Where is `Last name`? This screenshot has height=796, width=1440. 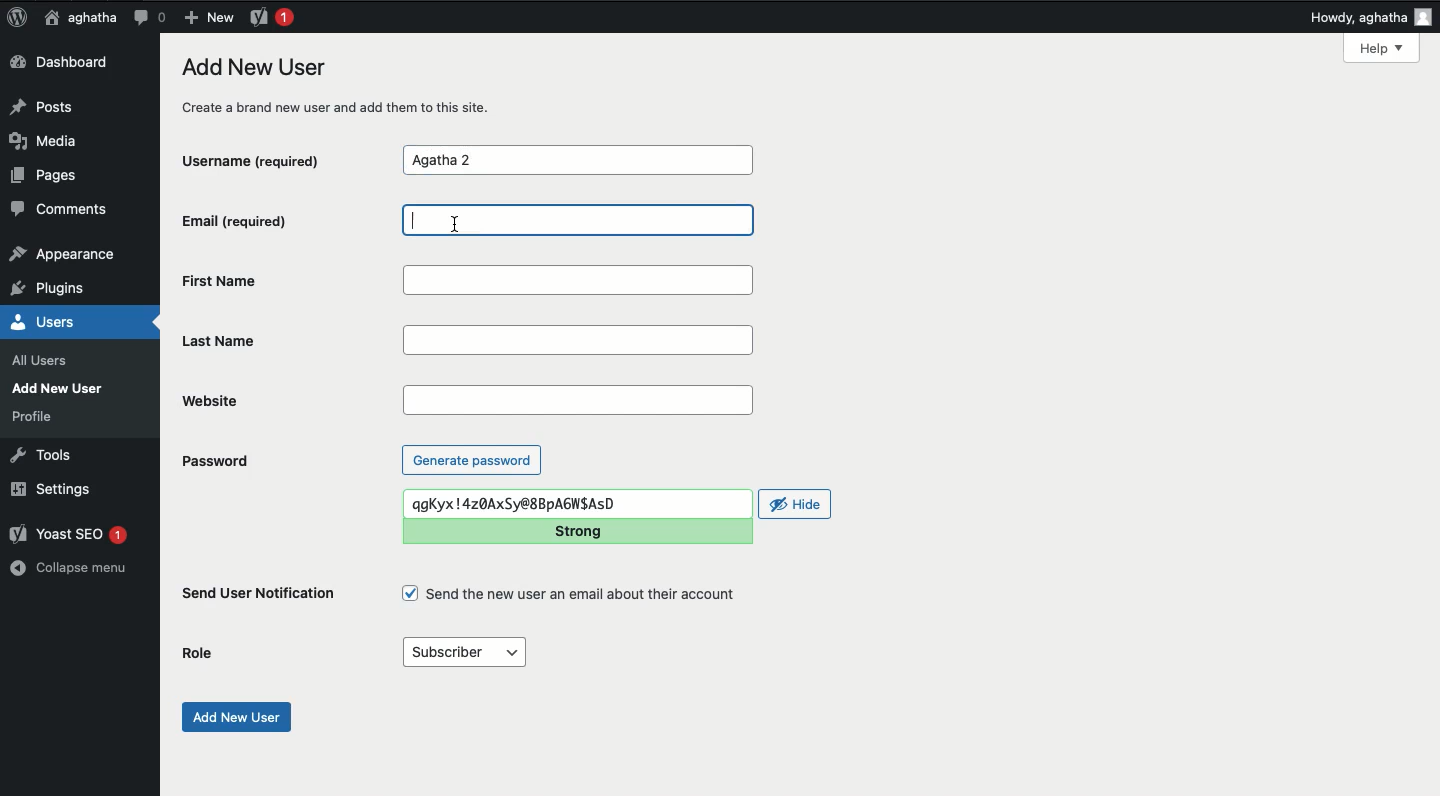 Last name is located at coordinates (577, 340).